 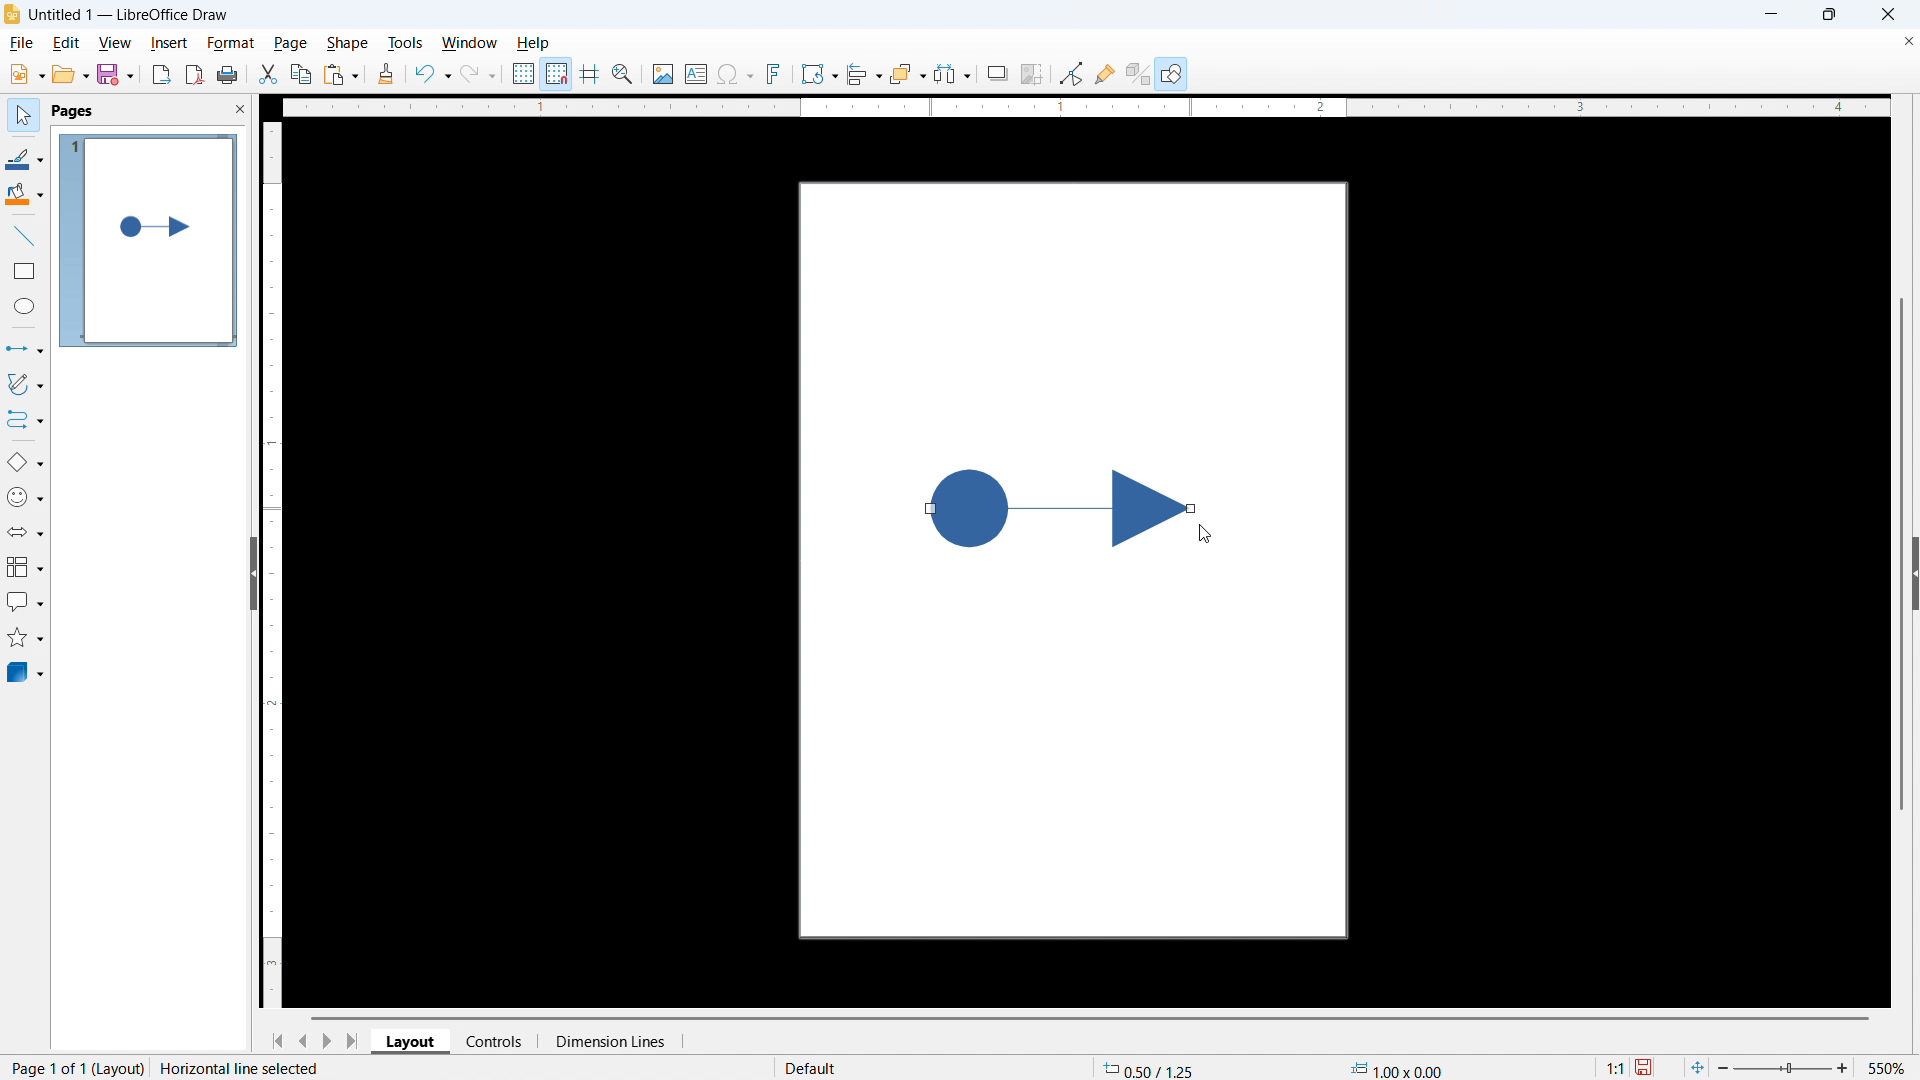 What do you see at coordinates (26, 75) in the screenshot?
I see `New ` at bounding box center [26, 75].